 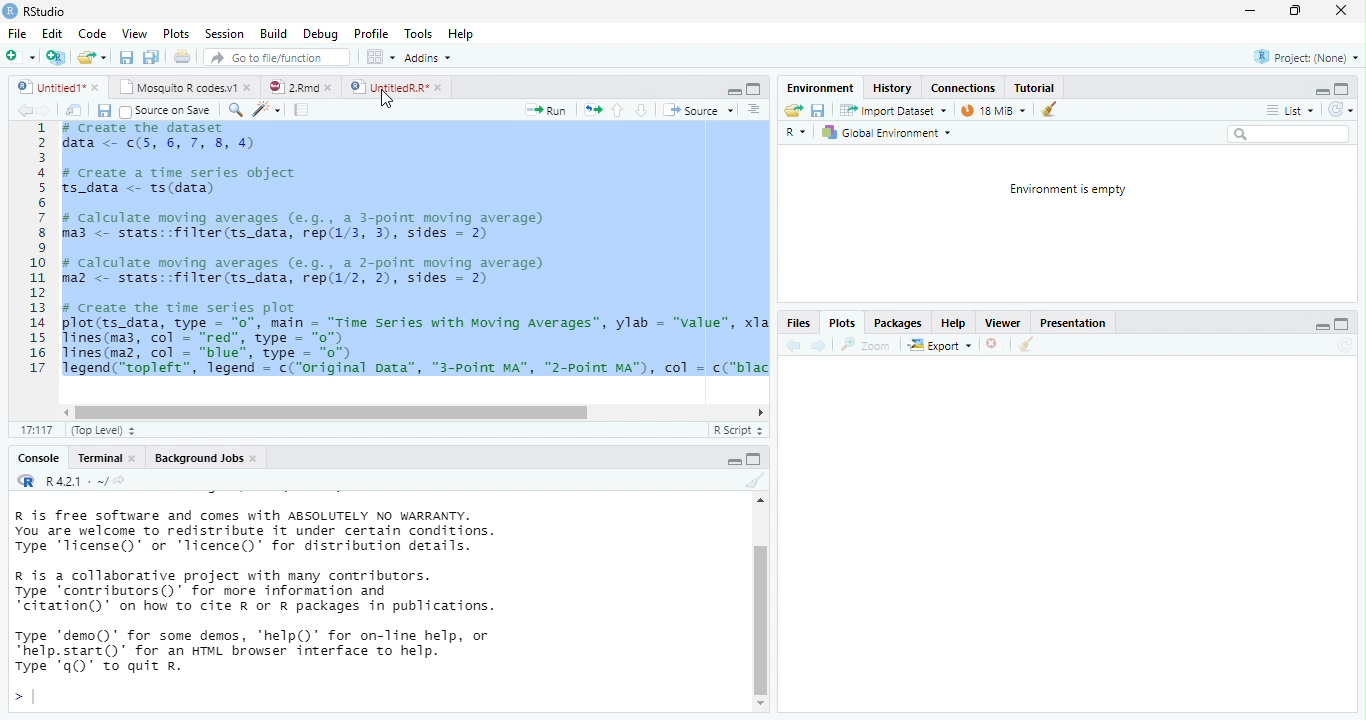 What do you see at coordinates (387, 87) in the screenshot?
I see `UntitiedR.R"` at bounding box center [387, 87].